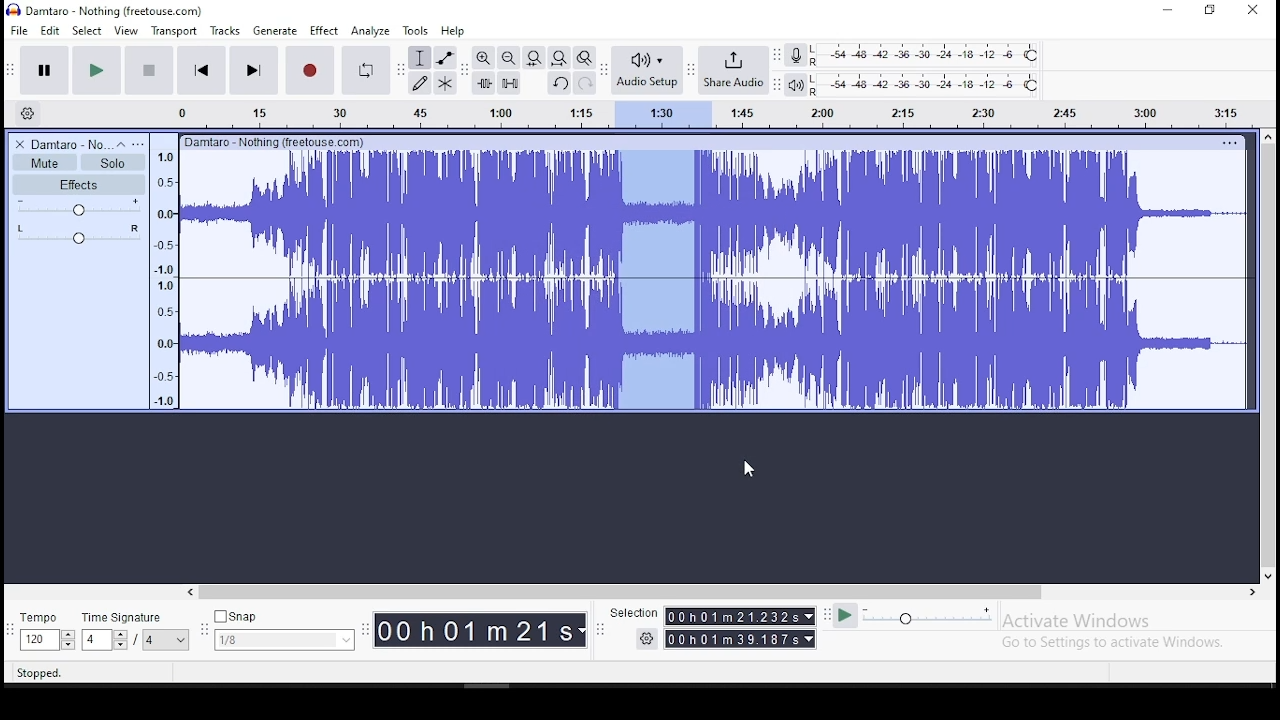 This screenshot has width=1280, height=720. What do you see at coordinates (510, 83) in the screenshot?
I see `silence audio signal` at bounding box center [510, 83].